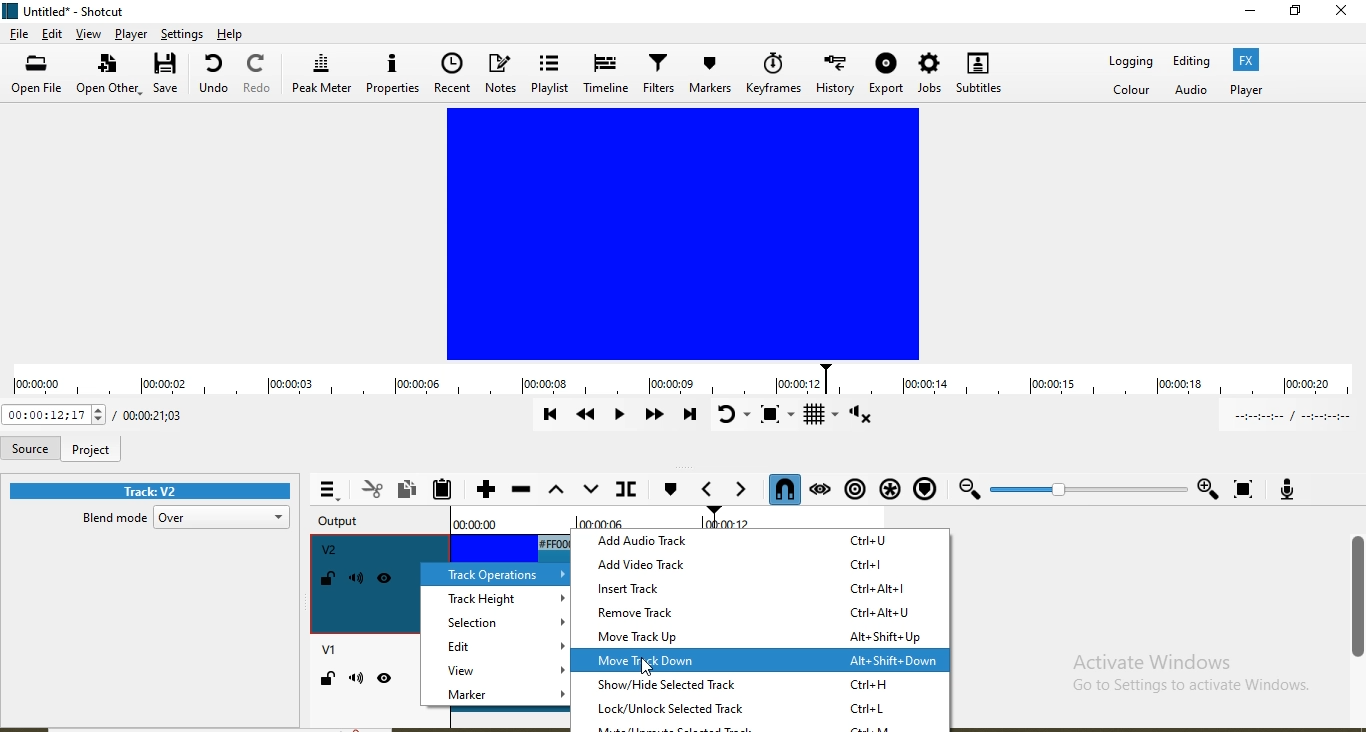  I want to click on open file, so click(37, 76).